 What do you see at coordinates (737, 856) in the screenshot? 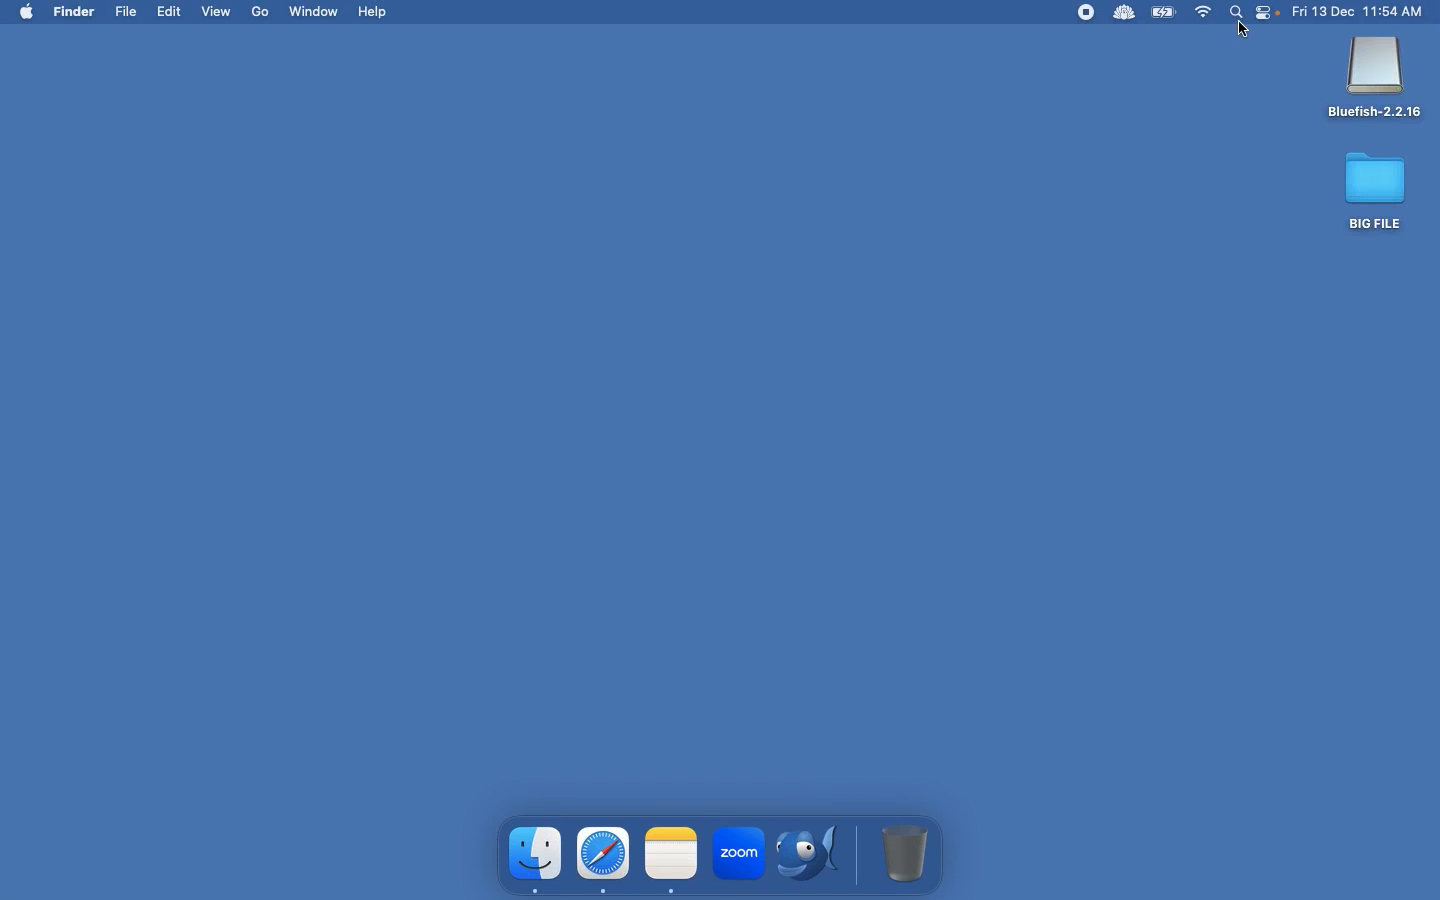
I see `zoom` at bounding box center [737, 856].